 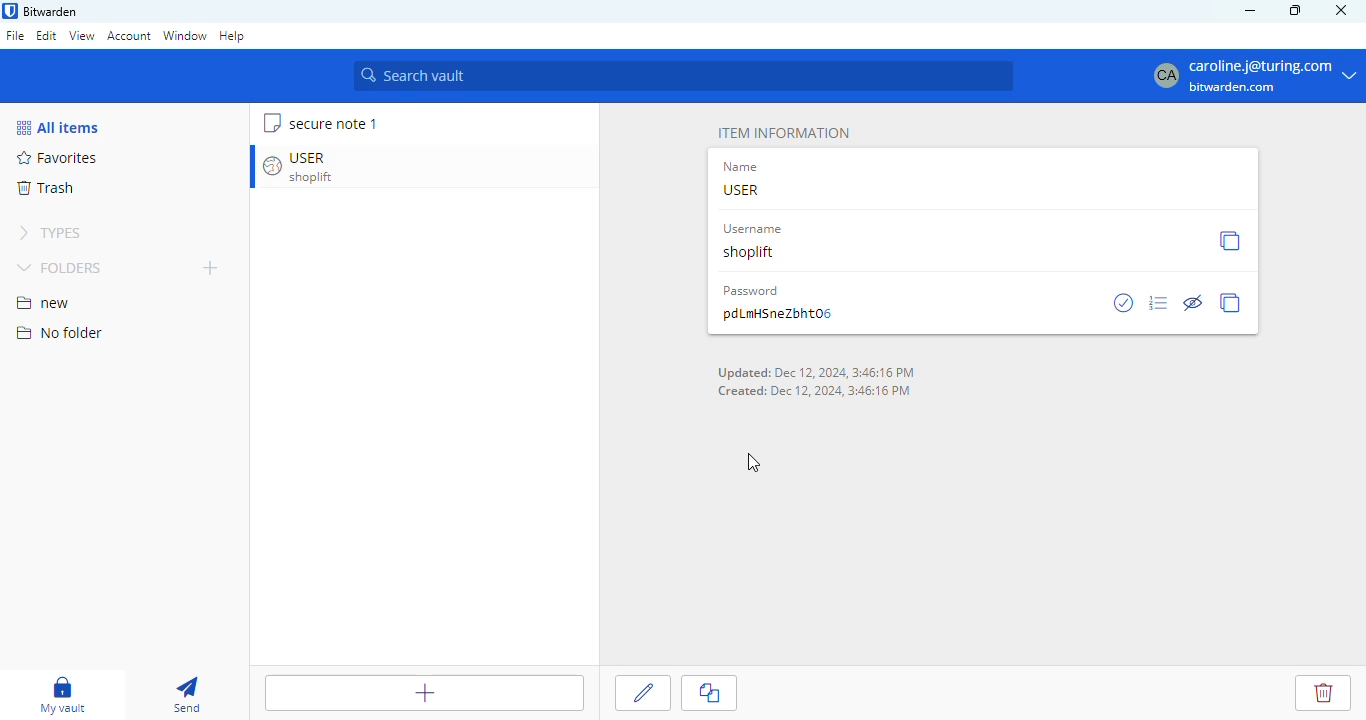 What do you see at coordinates (1250, 11) in the screenshot?
I see `minimize` at bounding box center [1250, 11].